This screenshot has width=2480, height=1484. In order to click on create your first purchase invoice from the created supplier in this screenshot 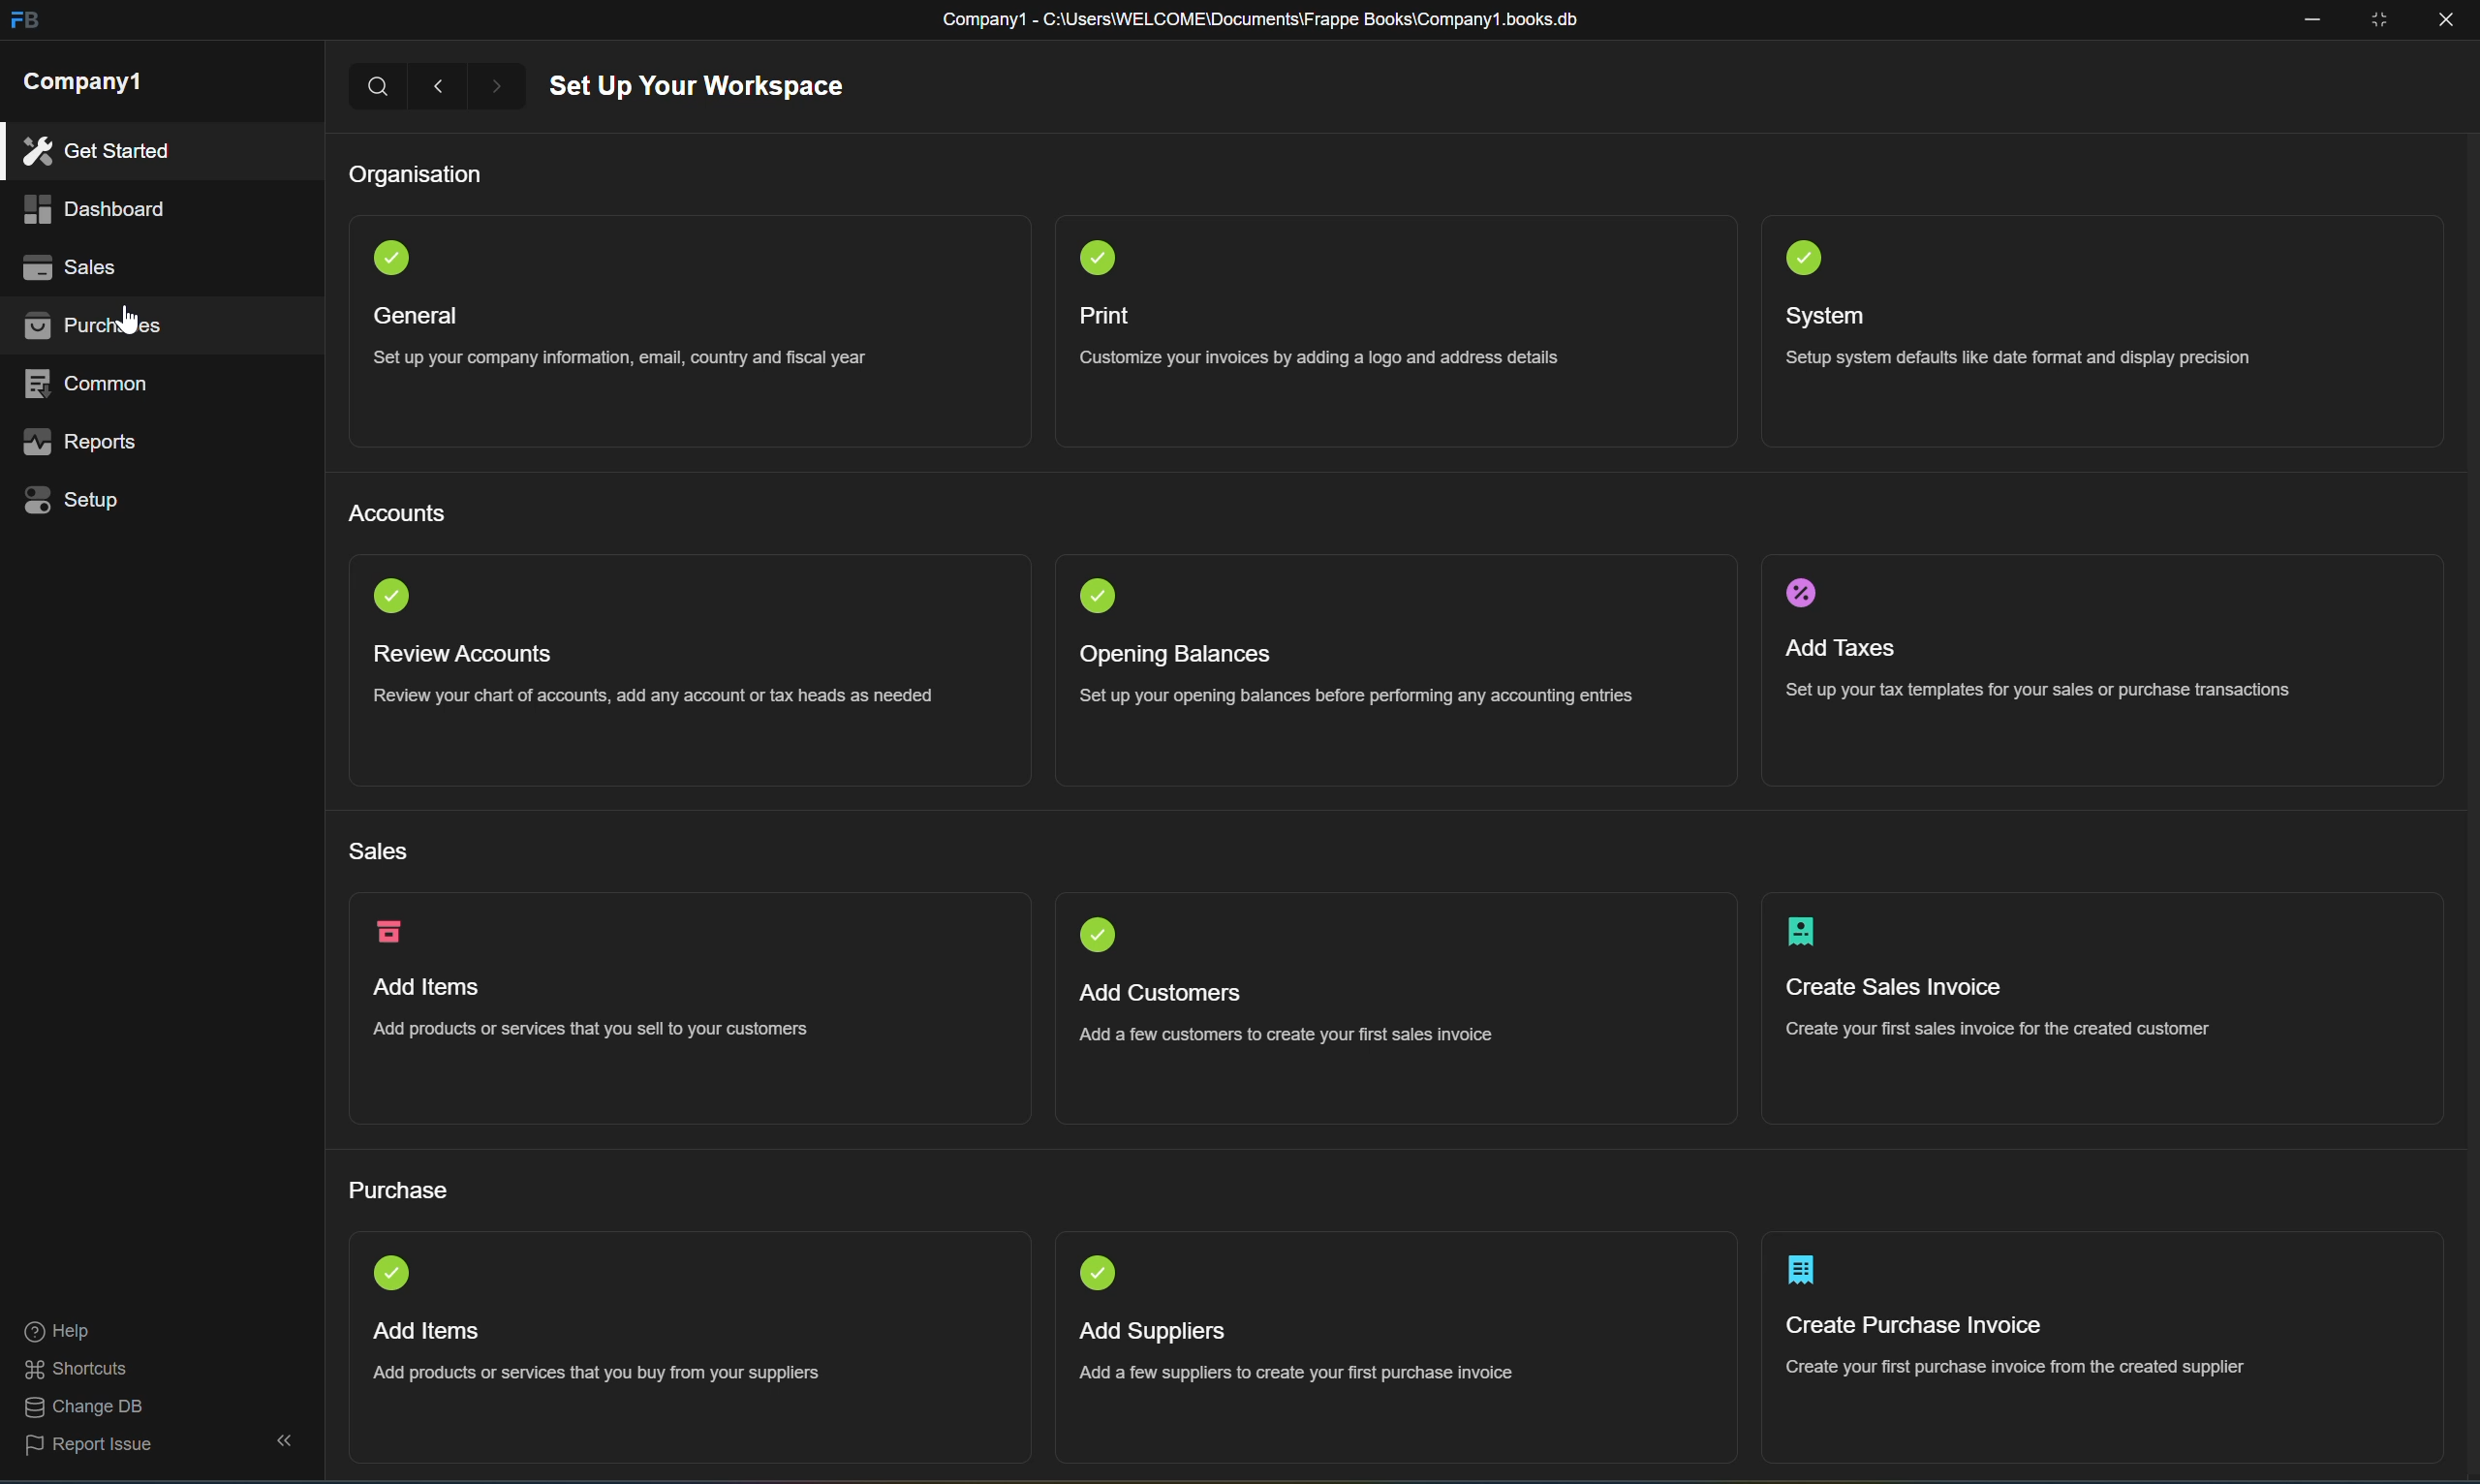, I will do `click(2019, 1365)`.